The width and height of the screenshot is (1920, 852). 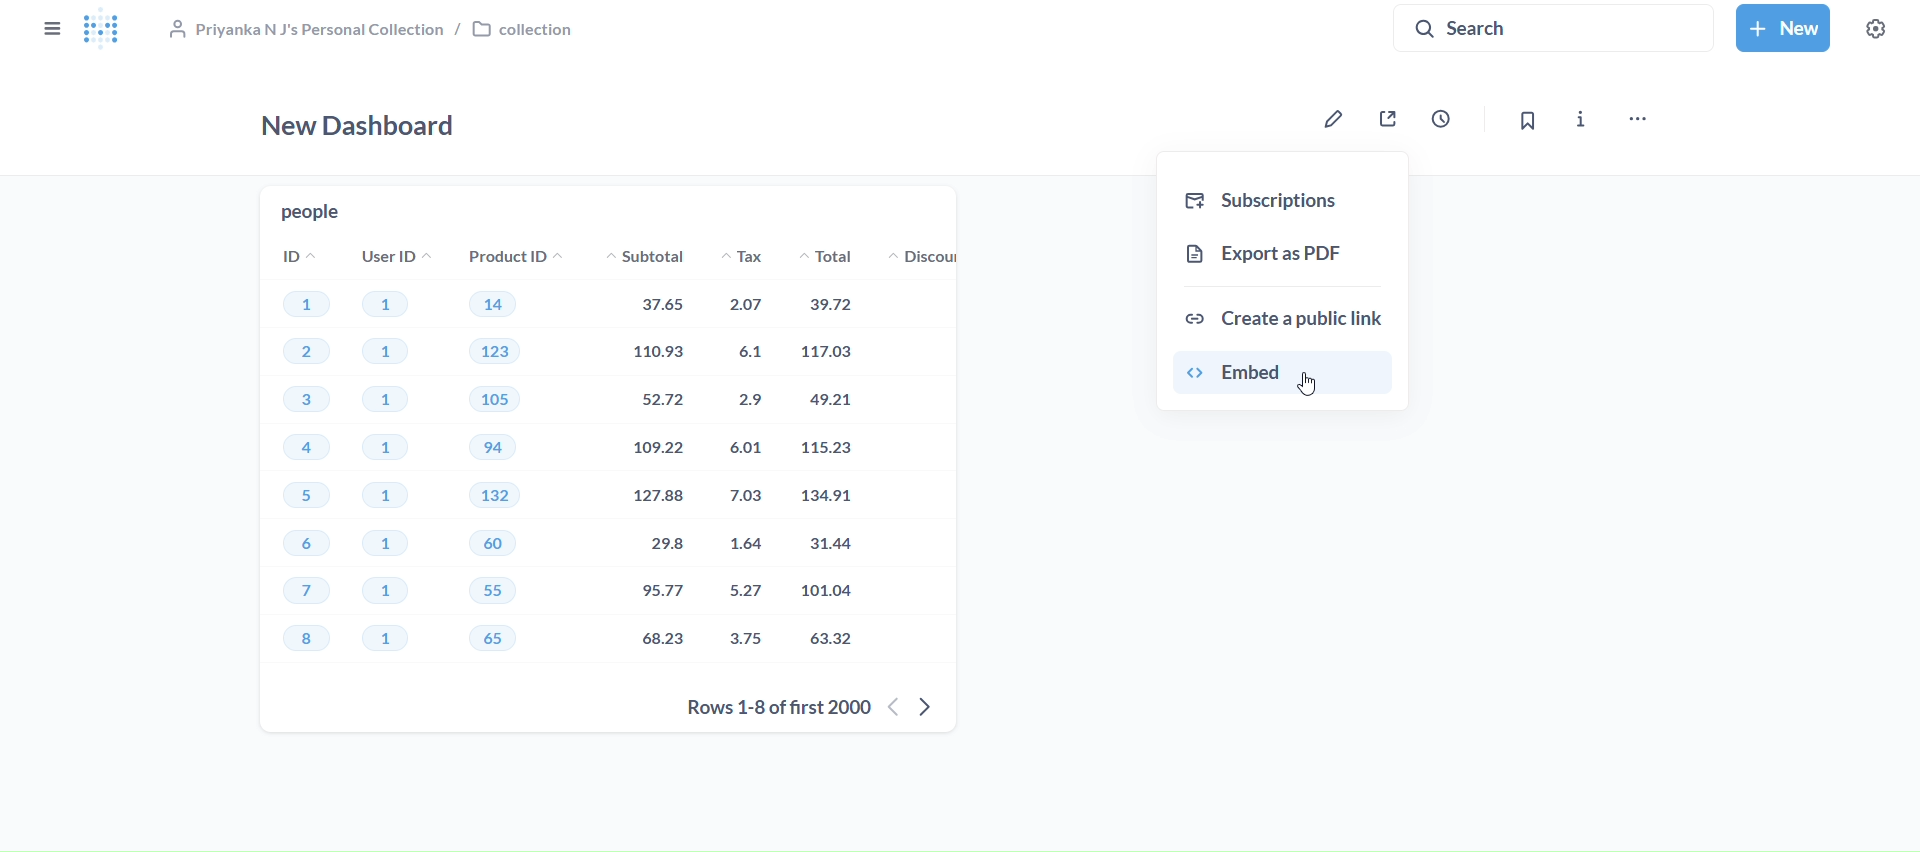 What do you see at coordinates (1582, 120) in the screenshot?
I see `info` at bounding box center [1582, 120].